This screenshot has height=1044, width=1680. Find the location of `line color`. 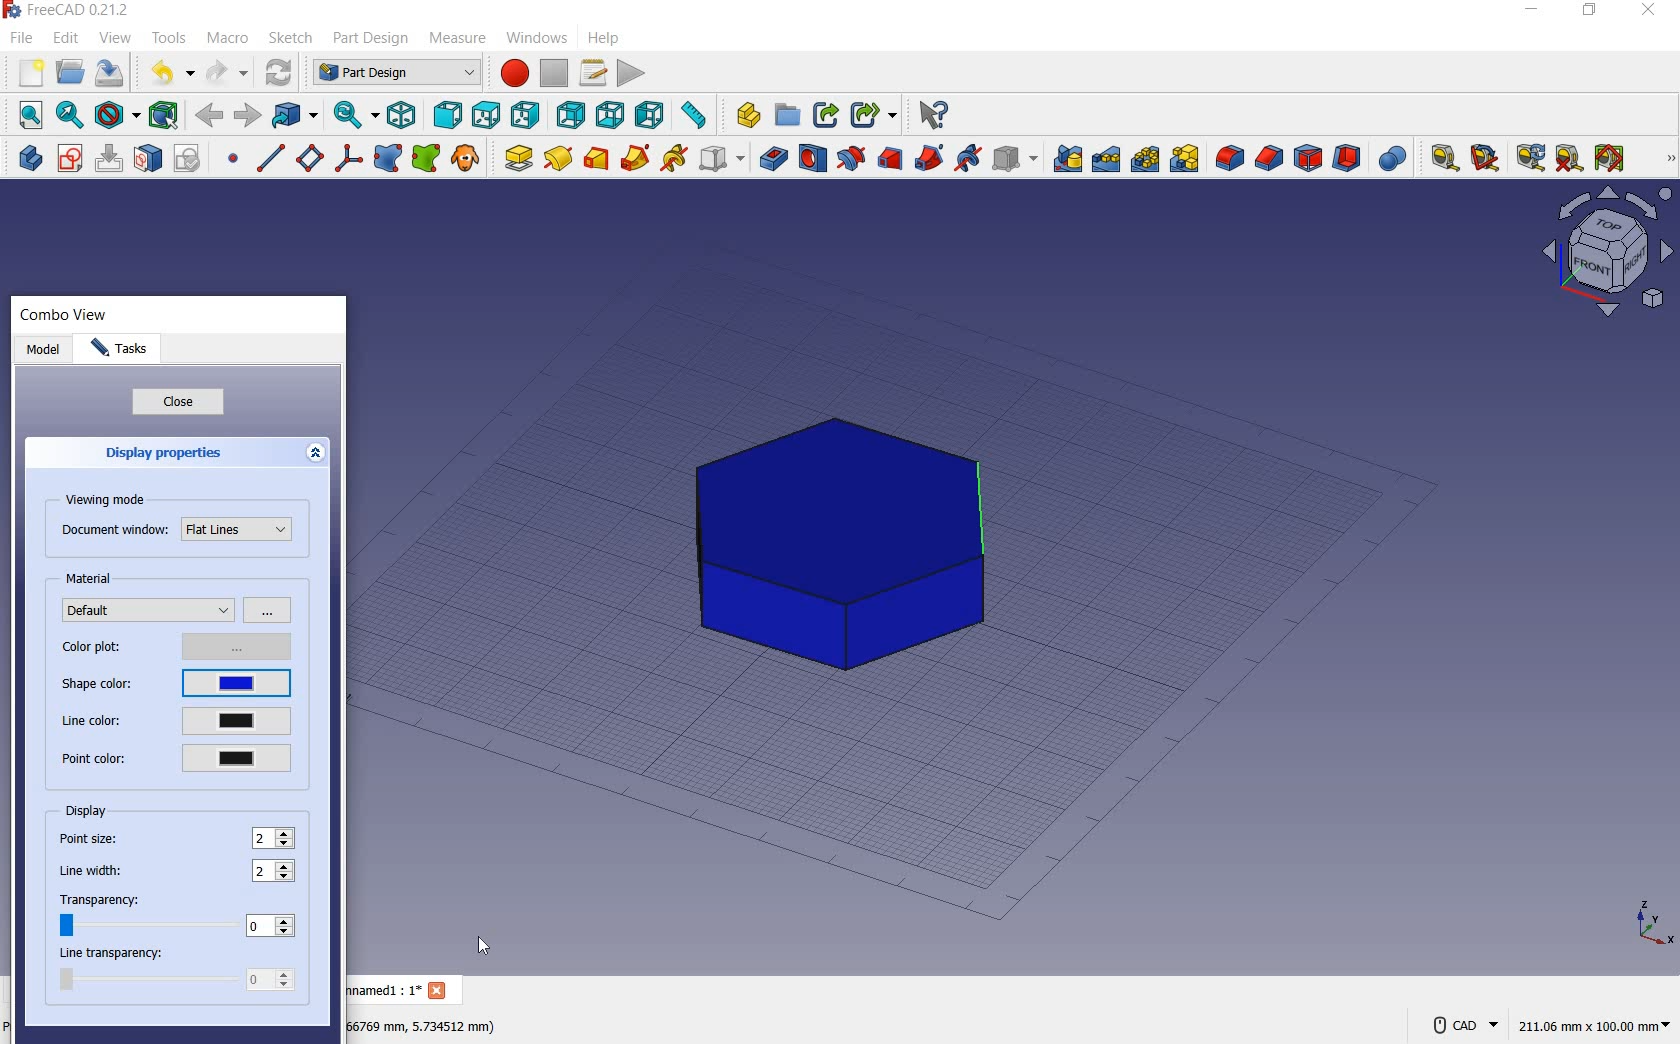

line color is located at coordinates (89, 722).